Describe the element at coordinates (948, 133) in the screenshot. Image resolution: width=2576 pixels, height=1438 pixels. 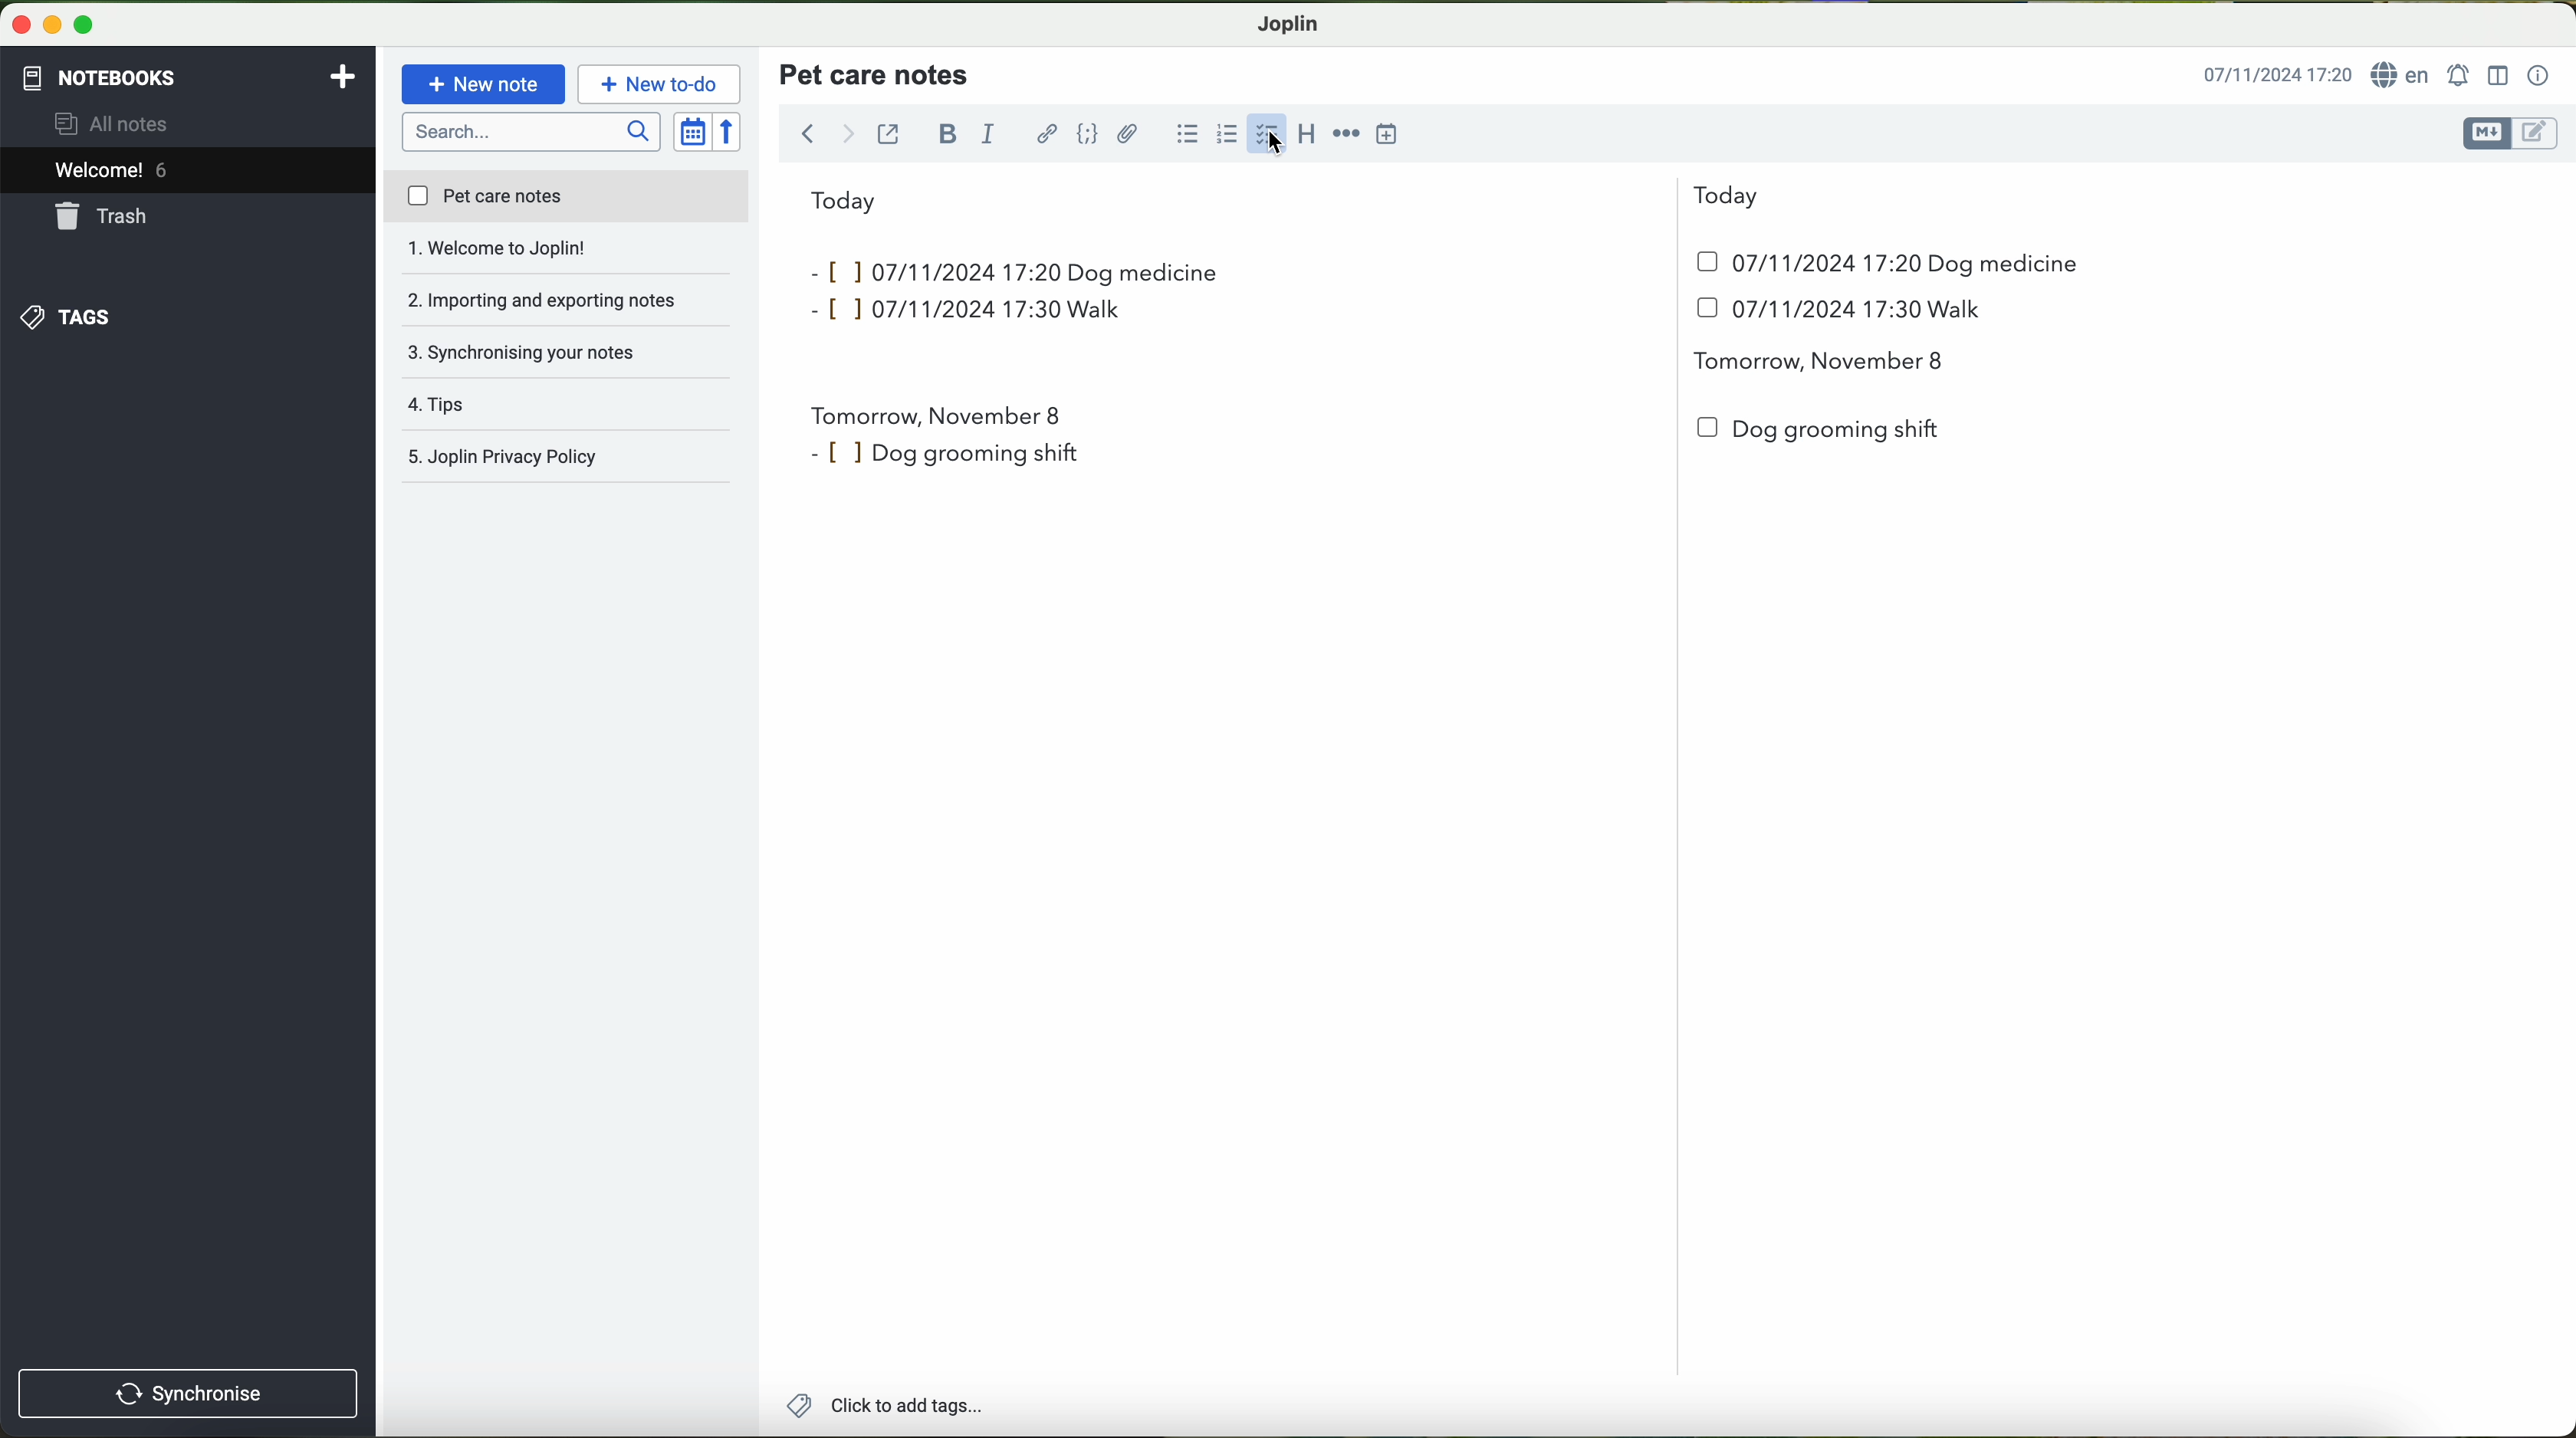
I see `bold` at that location.